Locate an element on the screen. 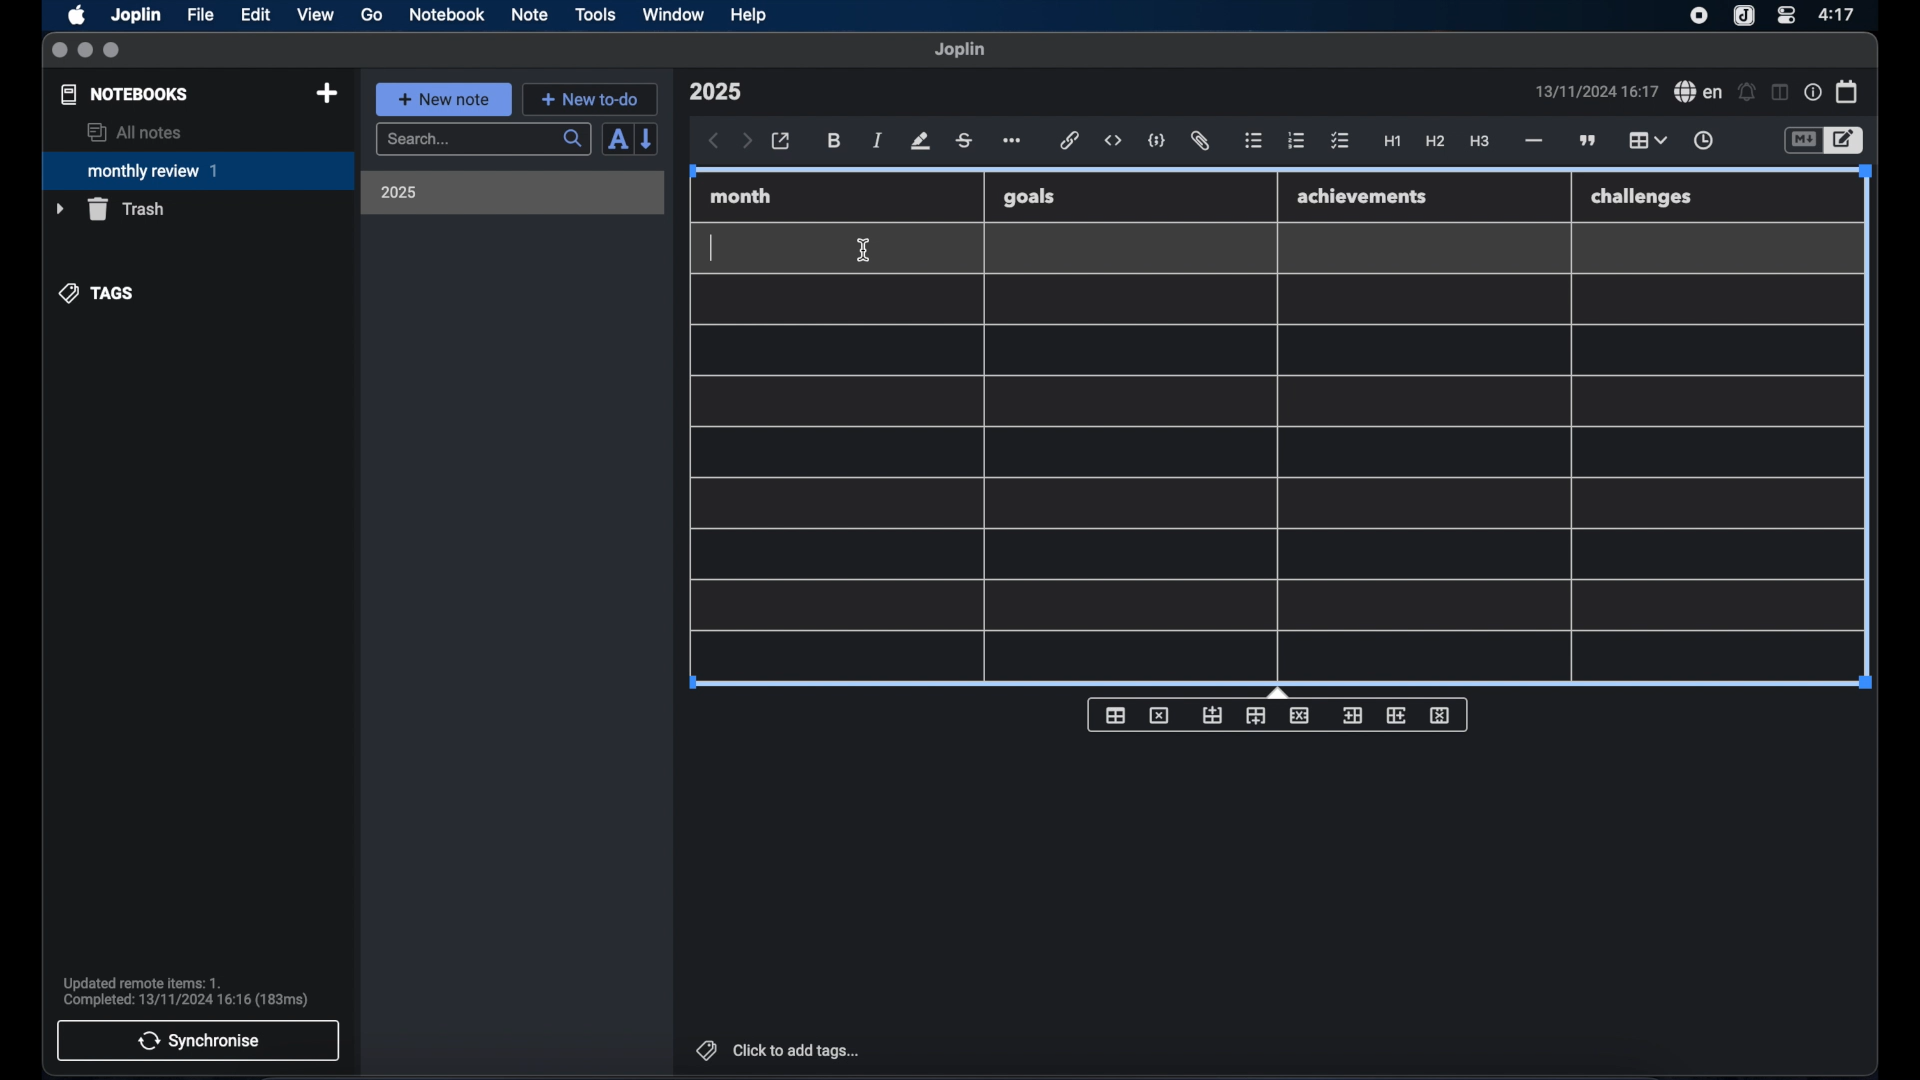 Image resolution: width=1920 pixels, height=1080 pixels. highlight is located at coordinates (920, 141).